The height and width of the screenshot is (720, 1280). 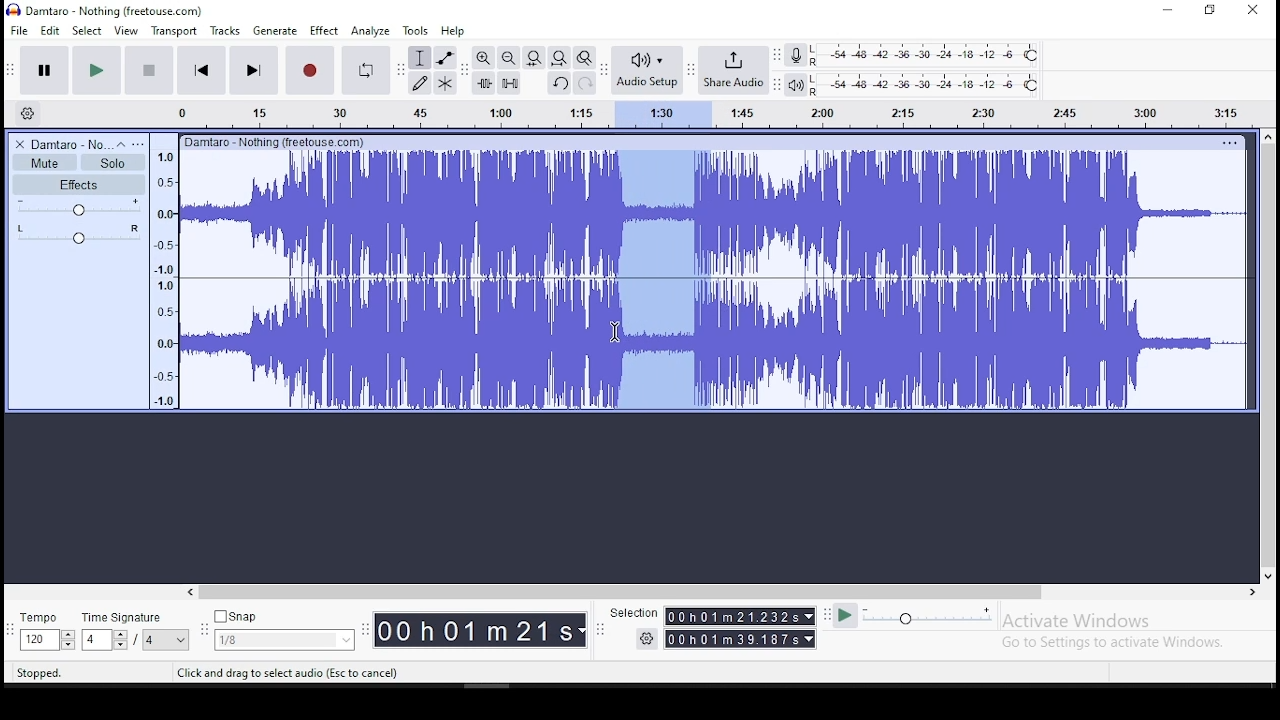 I want to click on 0O0hO01m21s, so click(x=475, y=630).